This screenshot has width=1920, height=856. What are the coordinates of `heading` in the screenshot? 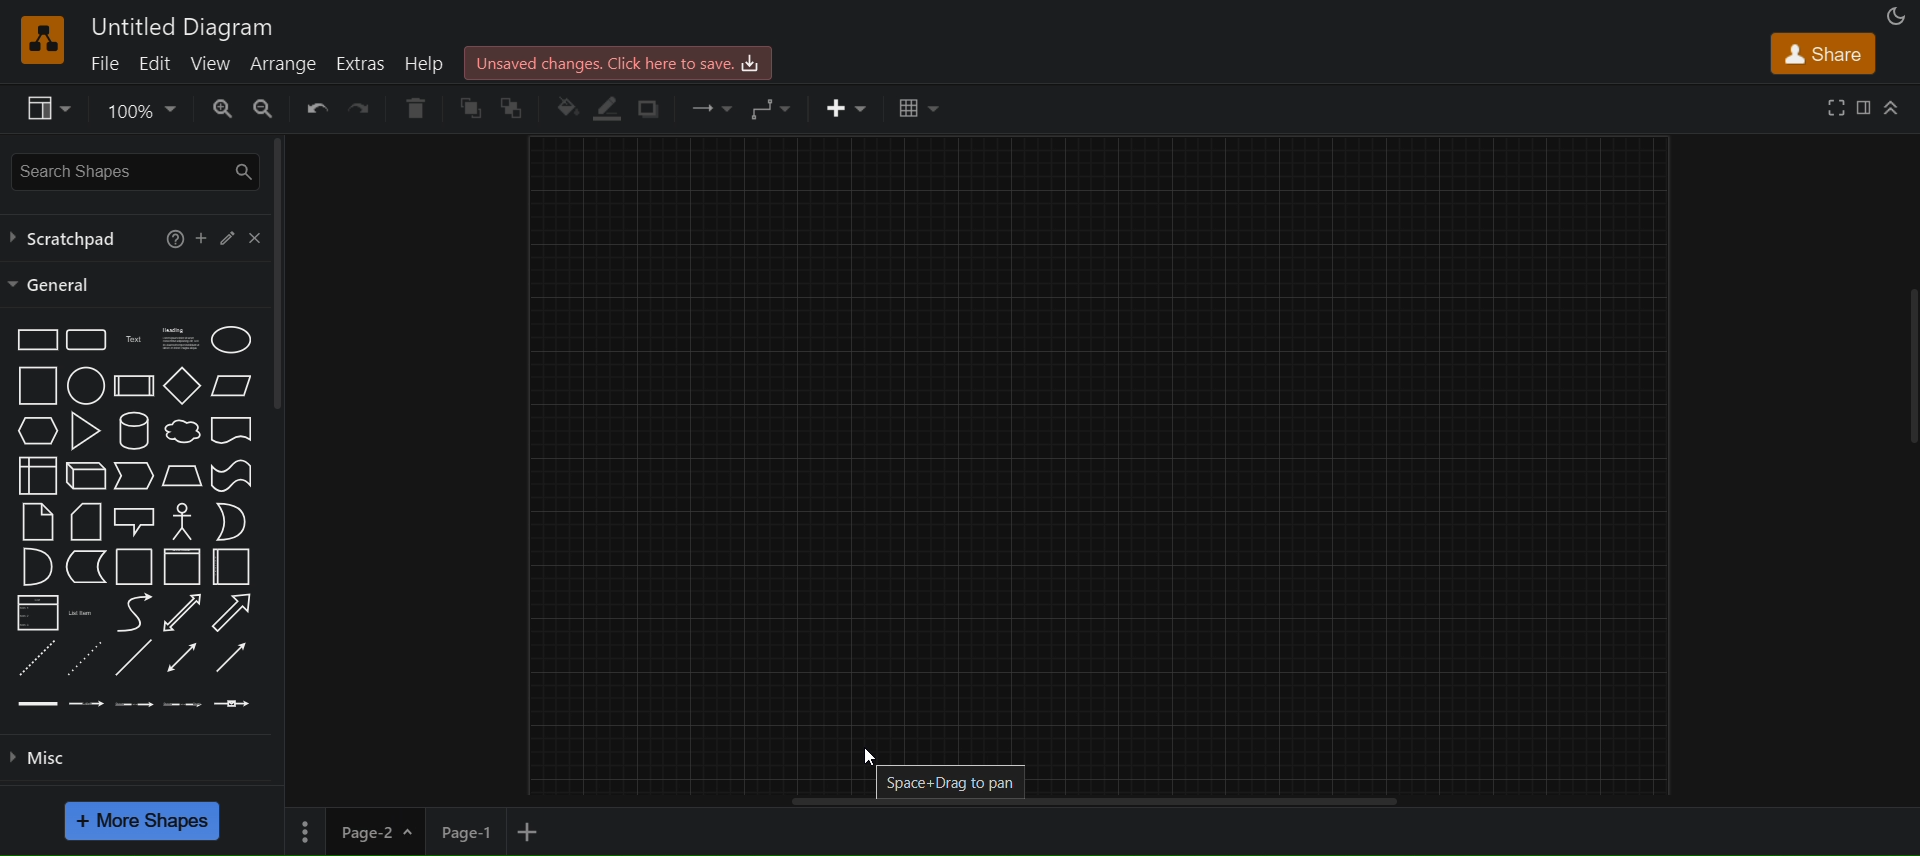 It's located at (179, 338).